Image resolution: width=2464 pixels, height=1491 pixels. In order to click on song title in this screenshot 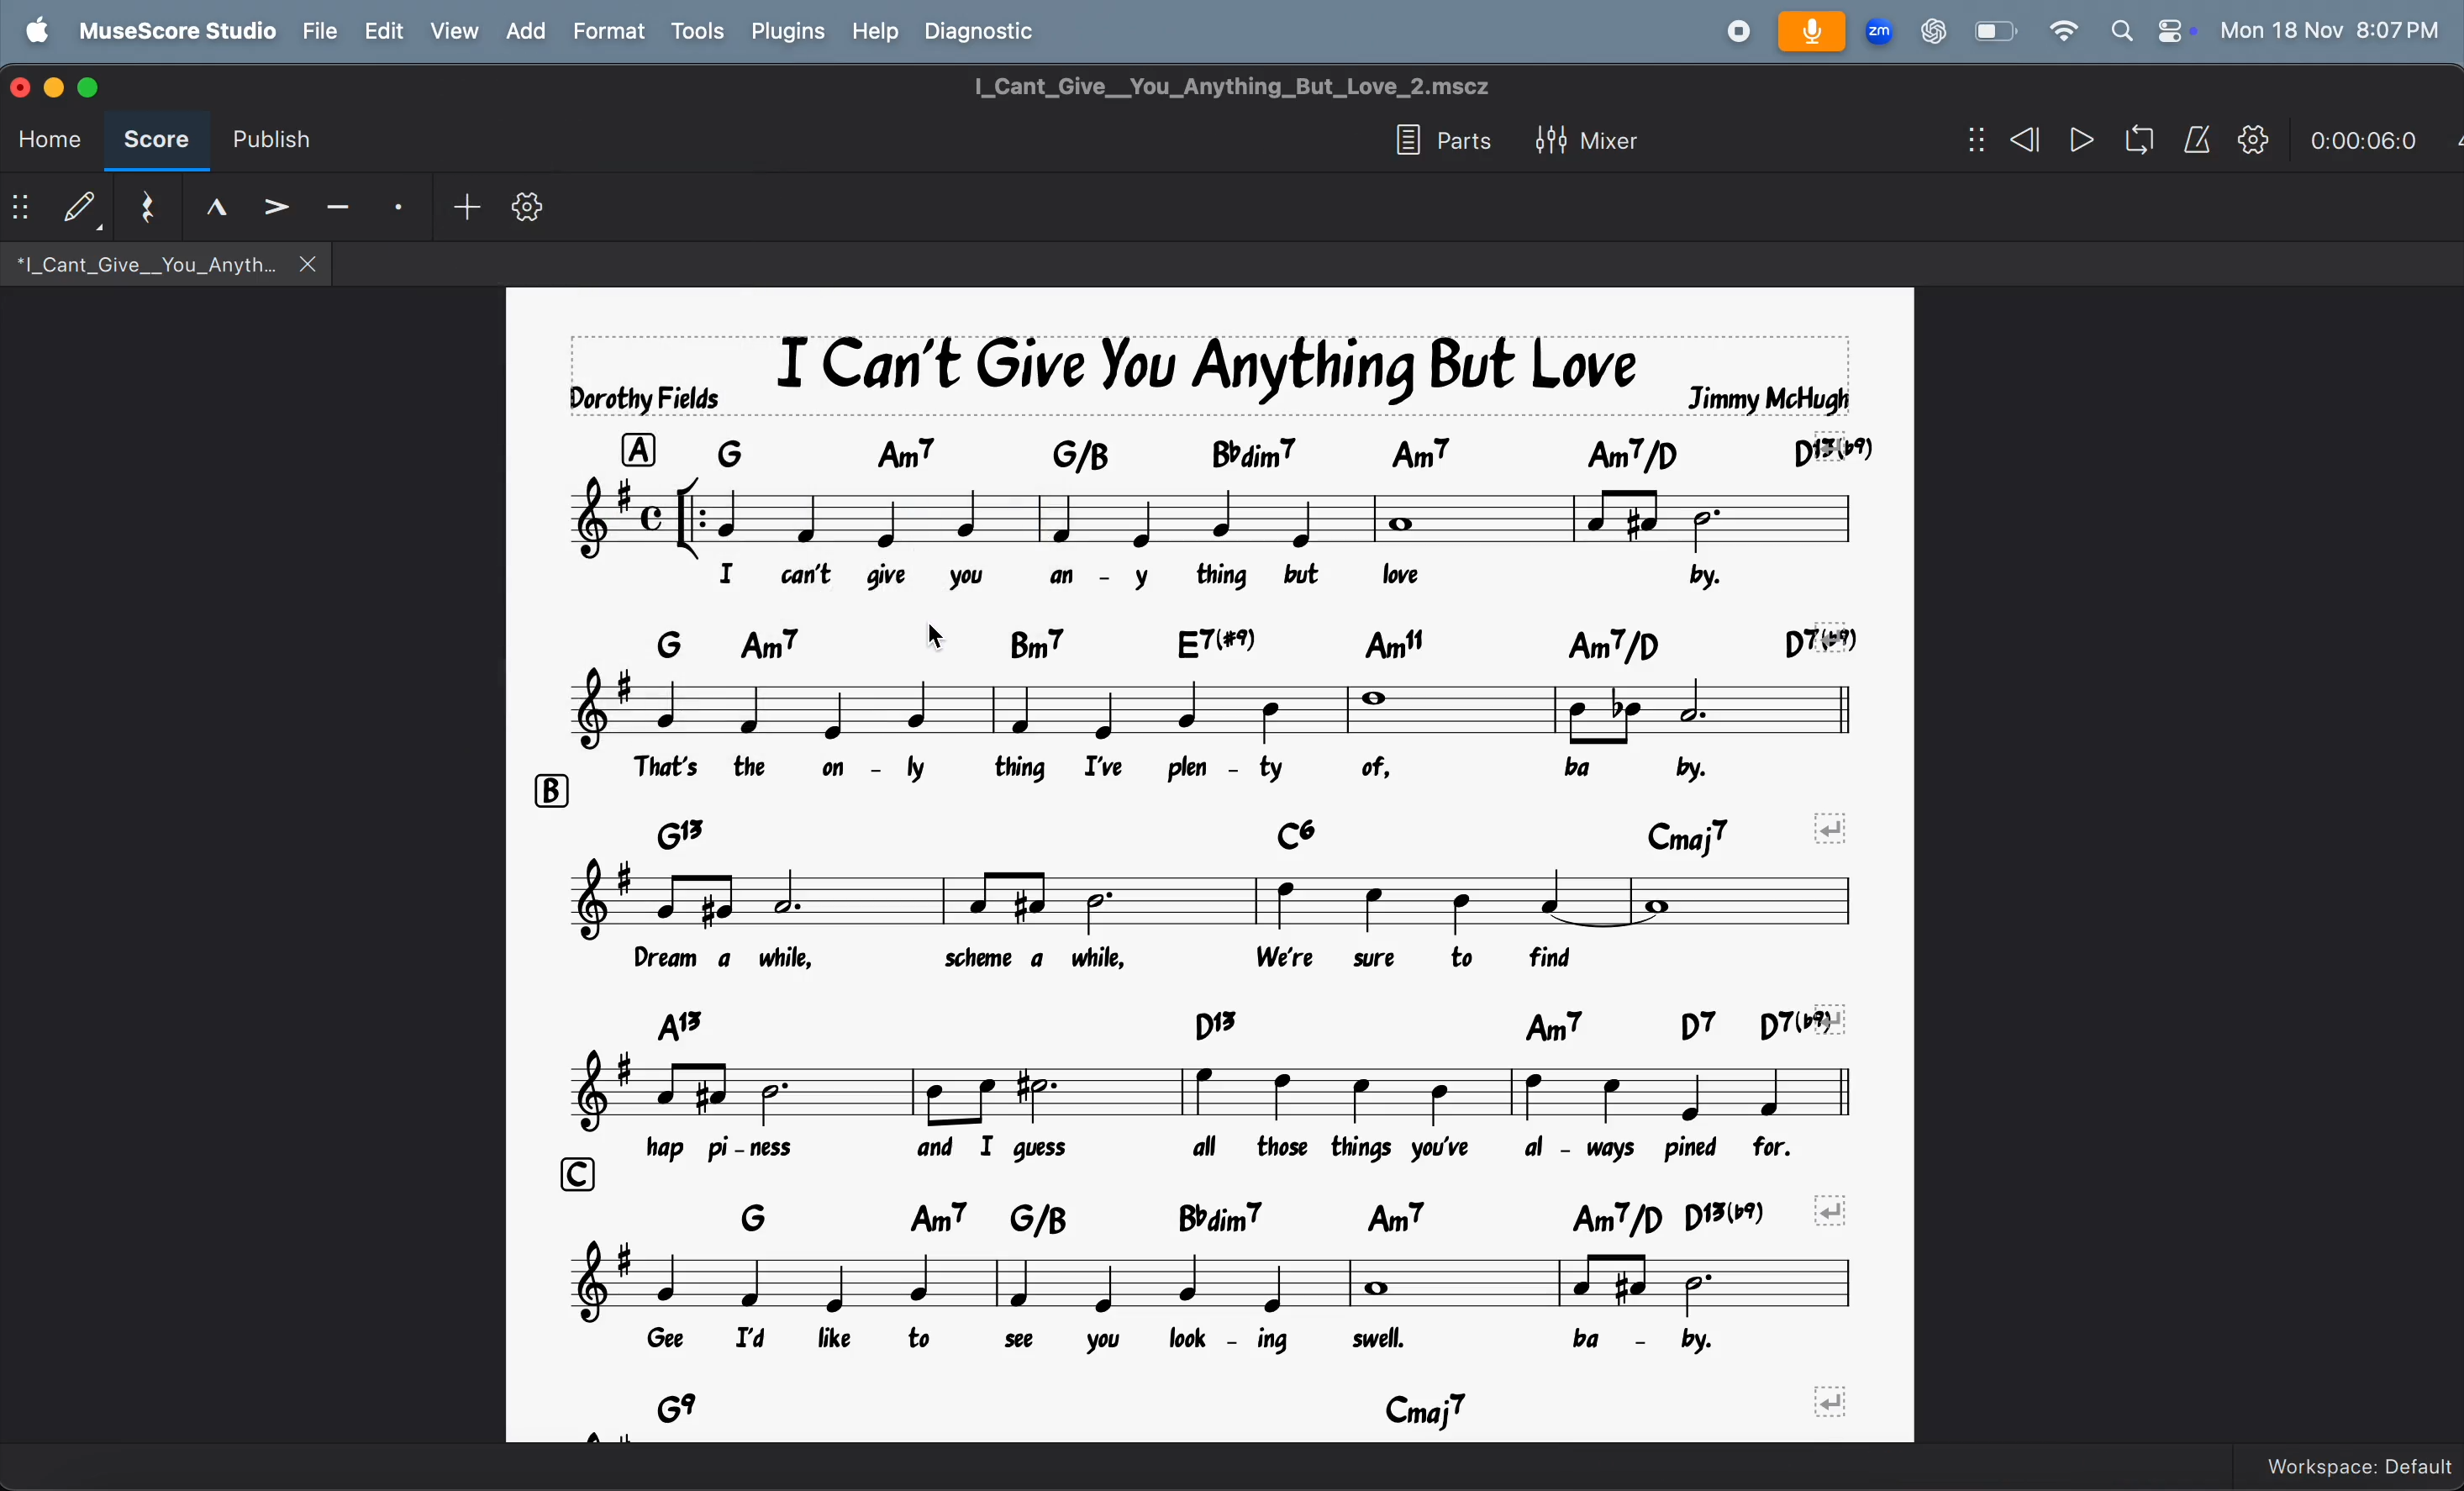, I will do `click(1203, 374)`.